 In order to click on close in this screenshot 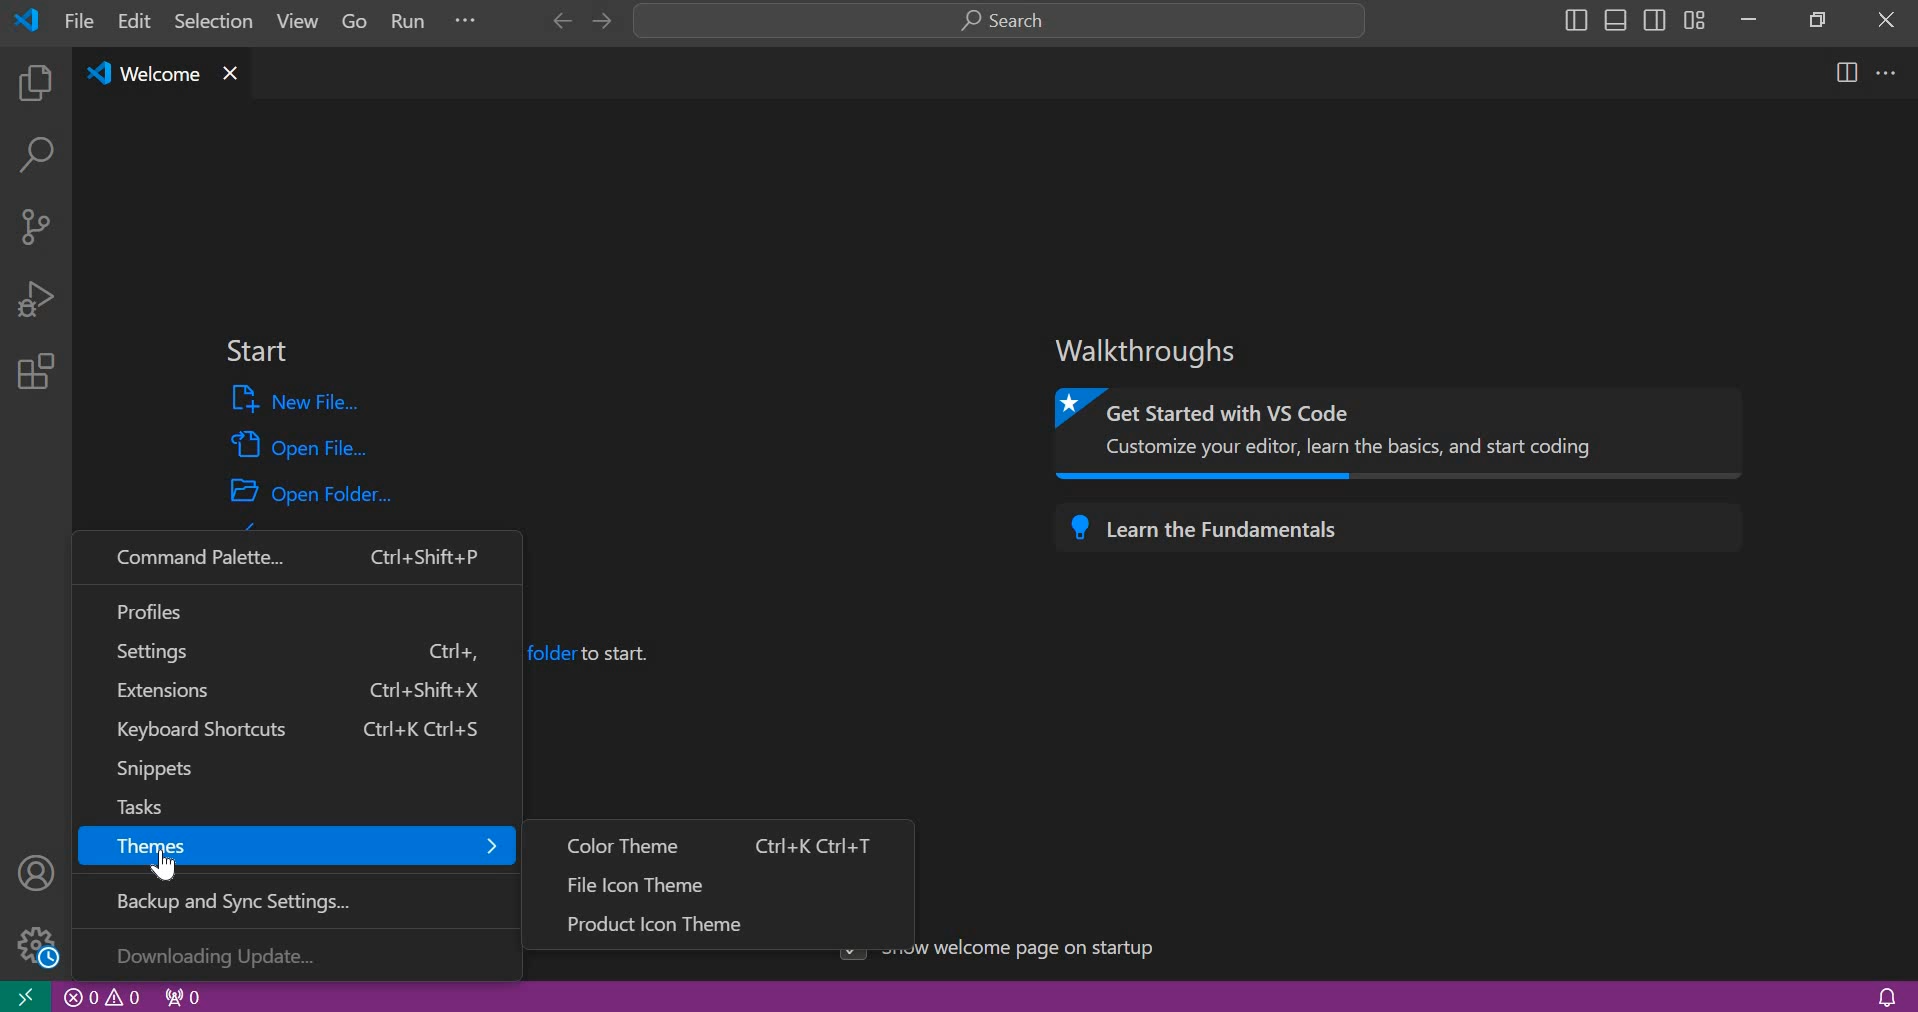, I will do `click(1887, 19)`.